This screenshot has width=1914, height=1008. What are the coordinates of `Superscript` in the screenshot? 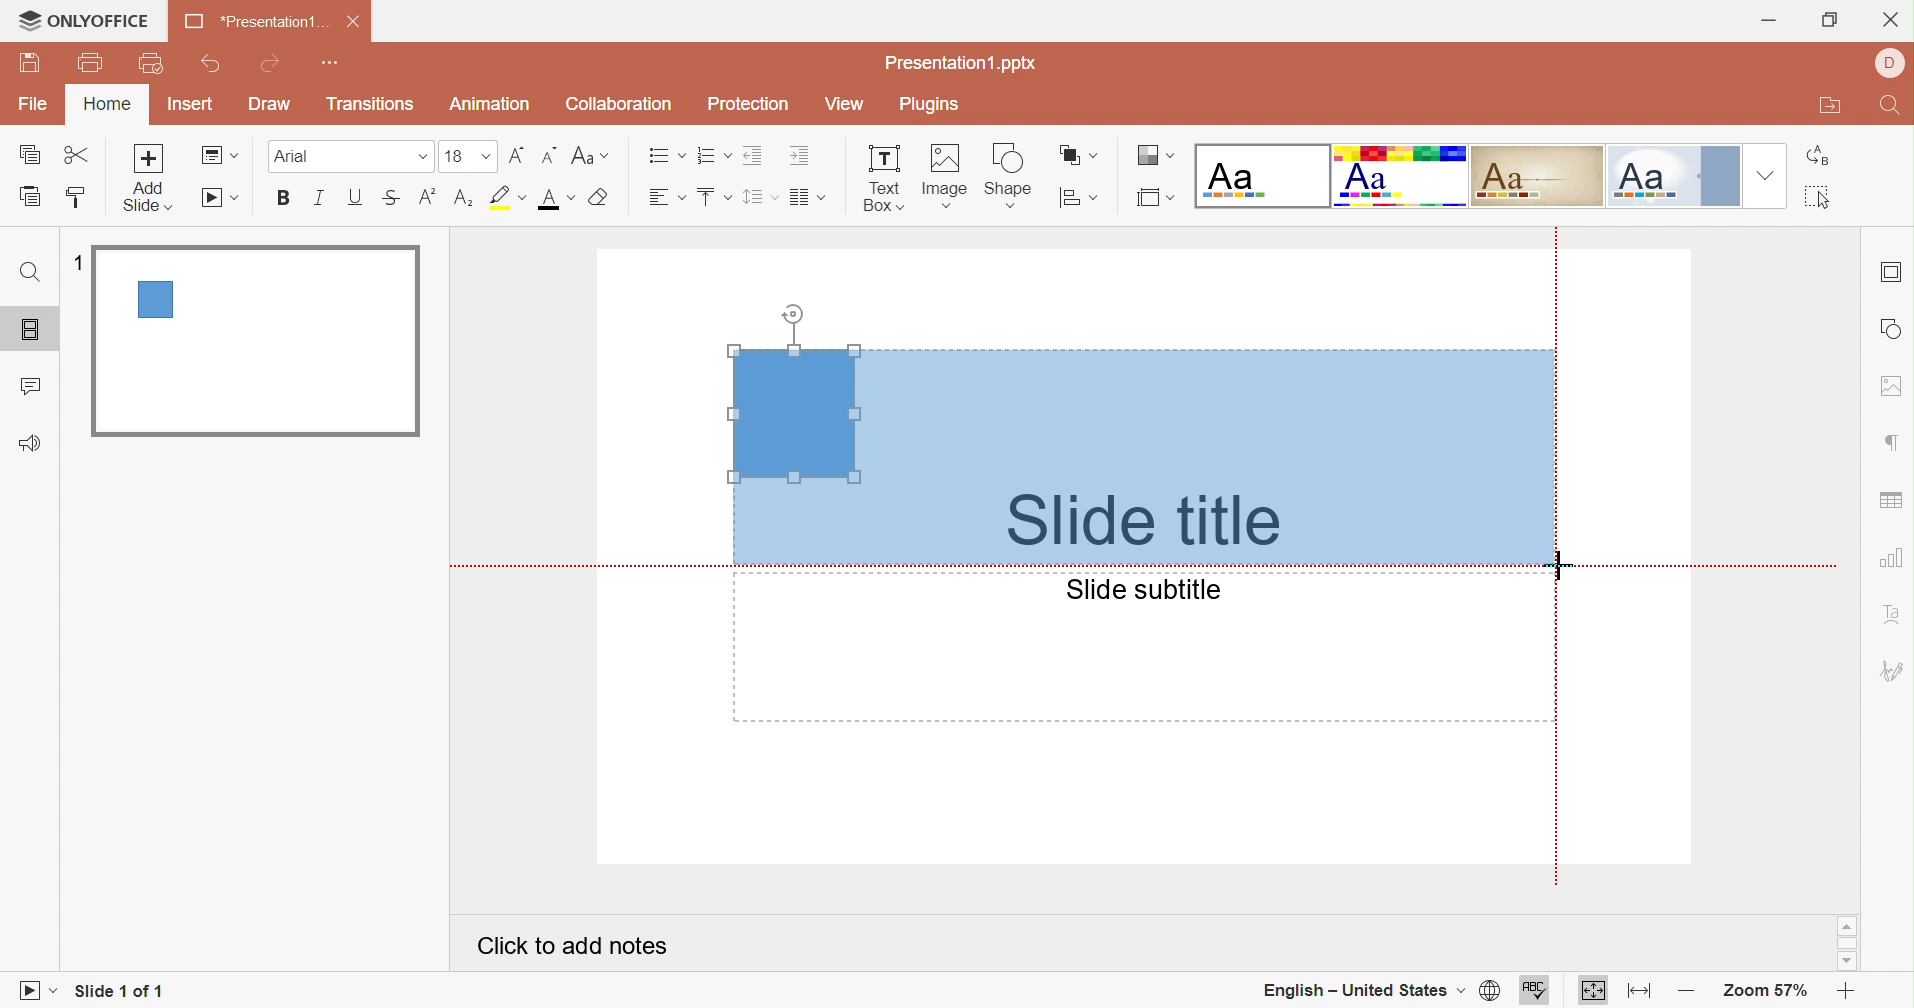 It's located at (425, 203).